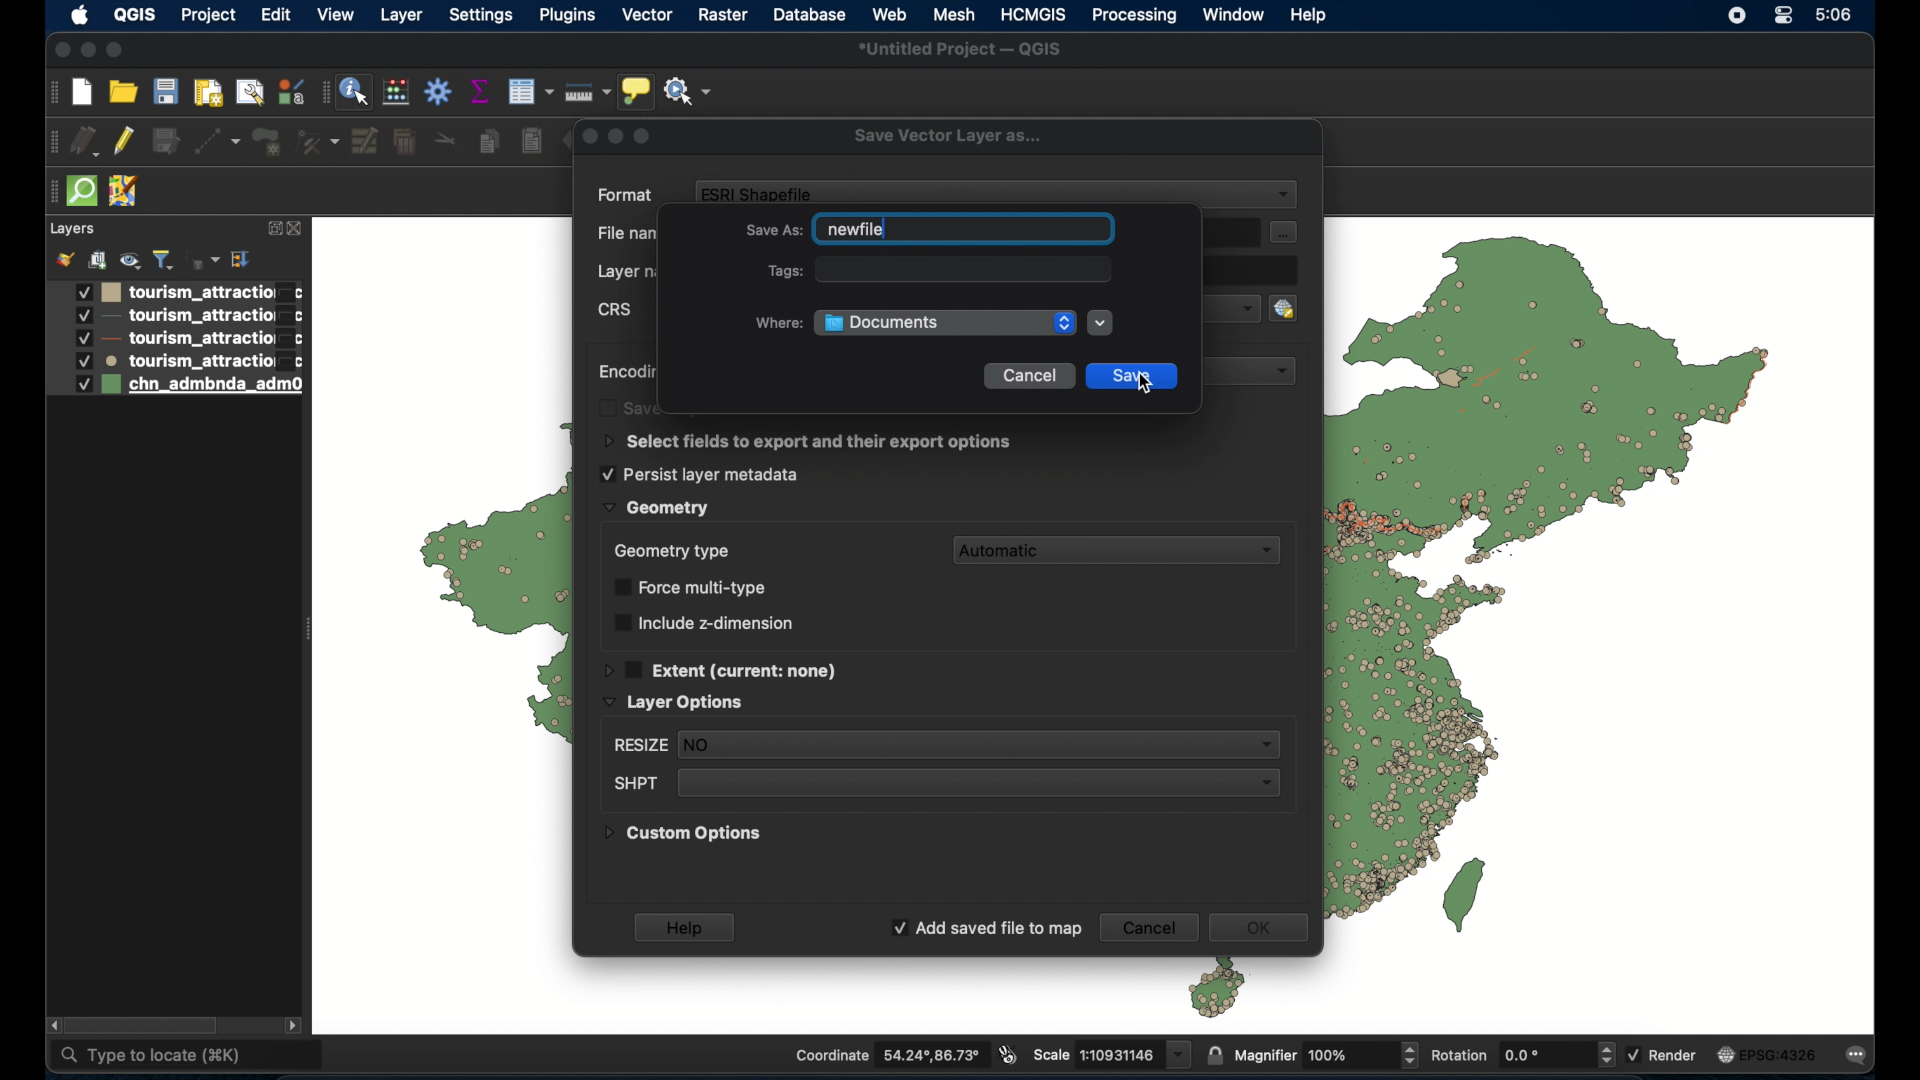 This screenshot has width=1920, height=1080. I want to click on select crs, so click(1294, 307).